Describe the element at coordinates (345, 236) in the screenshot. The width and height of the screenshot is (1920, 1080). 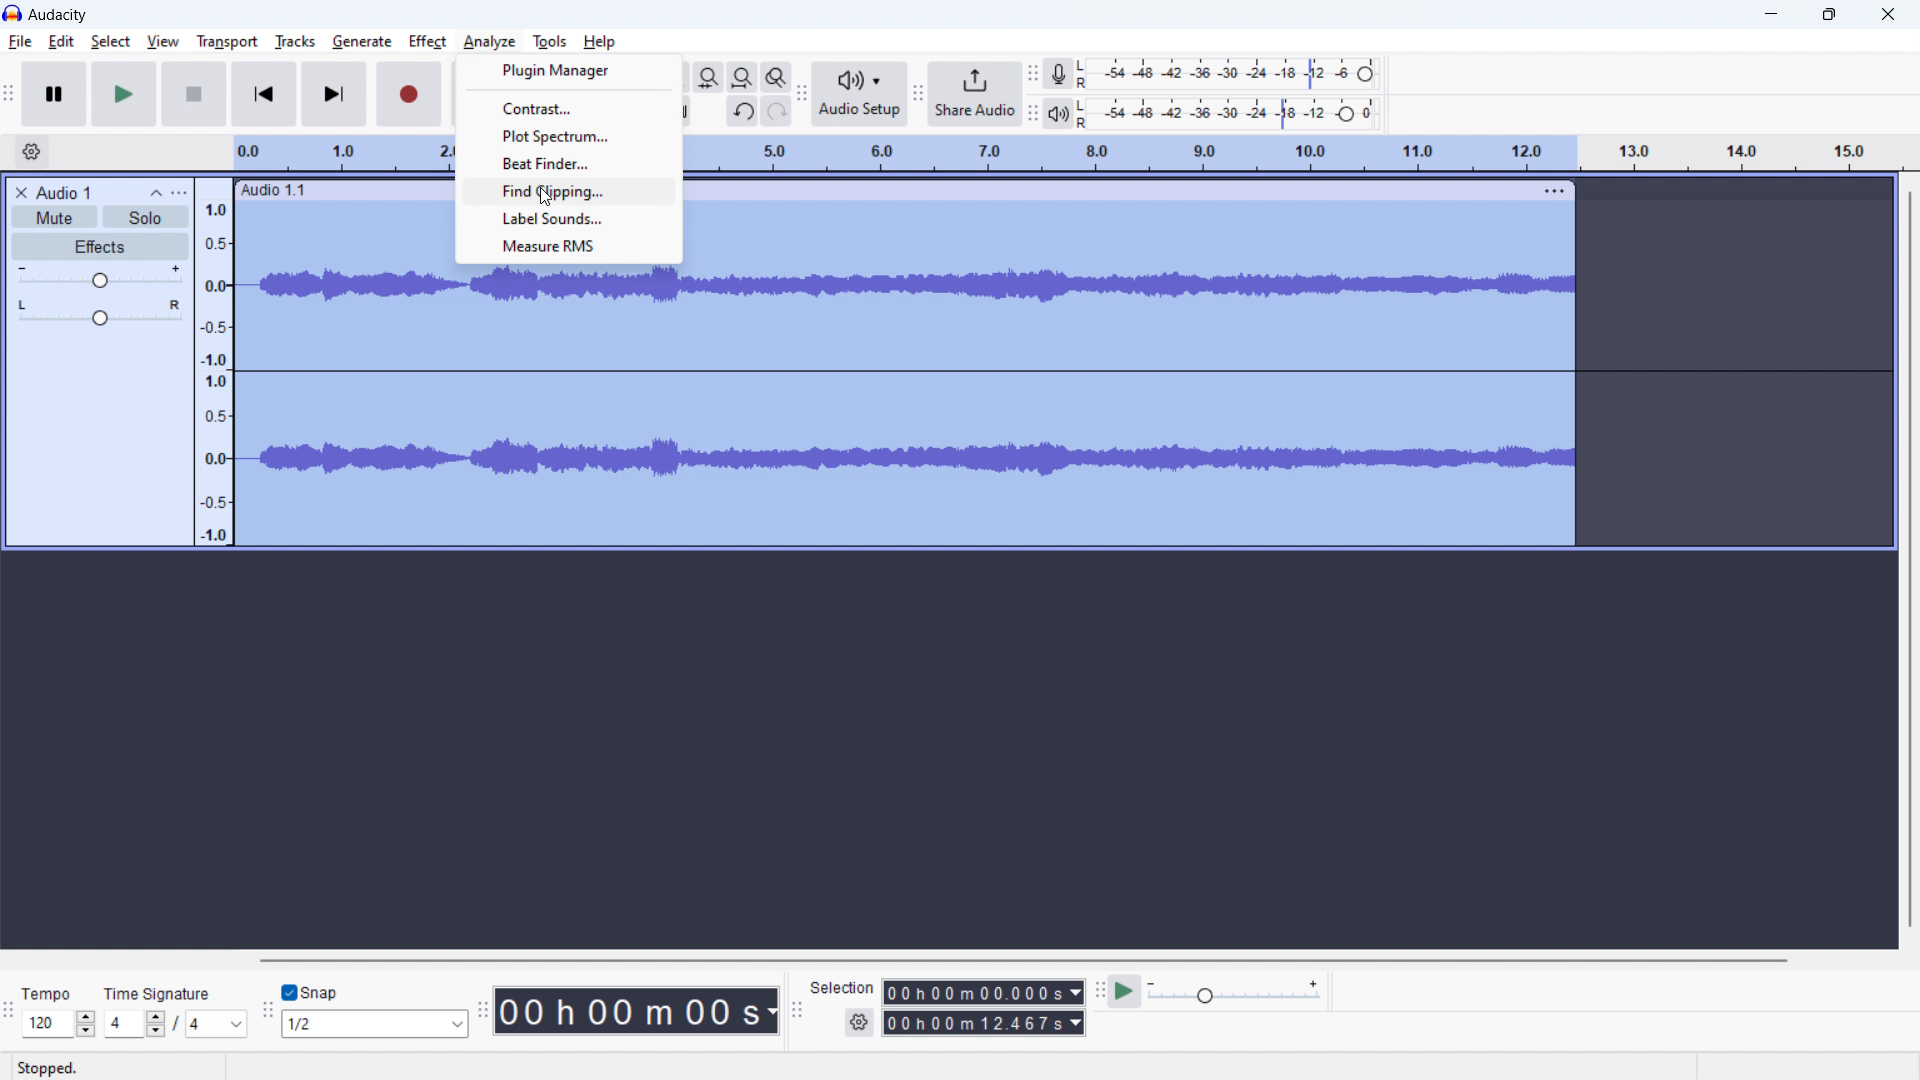
I see `Track selected` at that location.